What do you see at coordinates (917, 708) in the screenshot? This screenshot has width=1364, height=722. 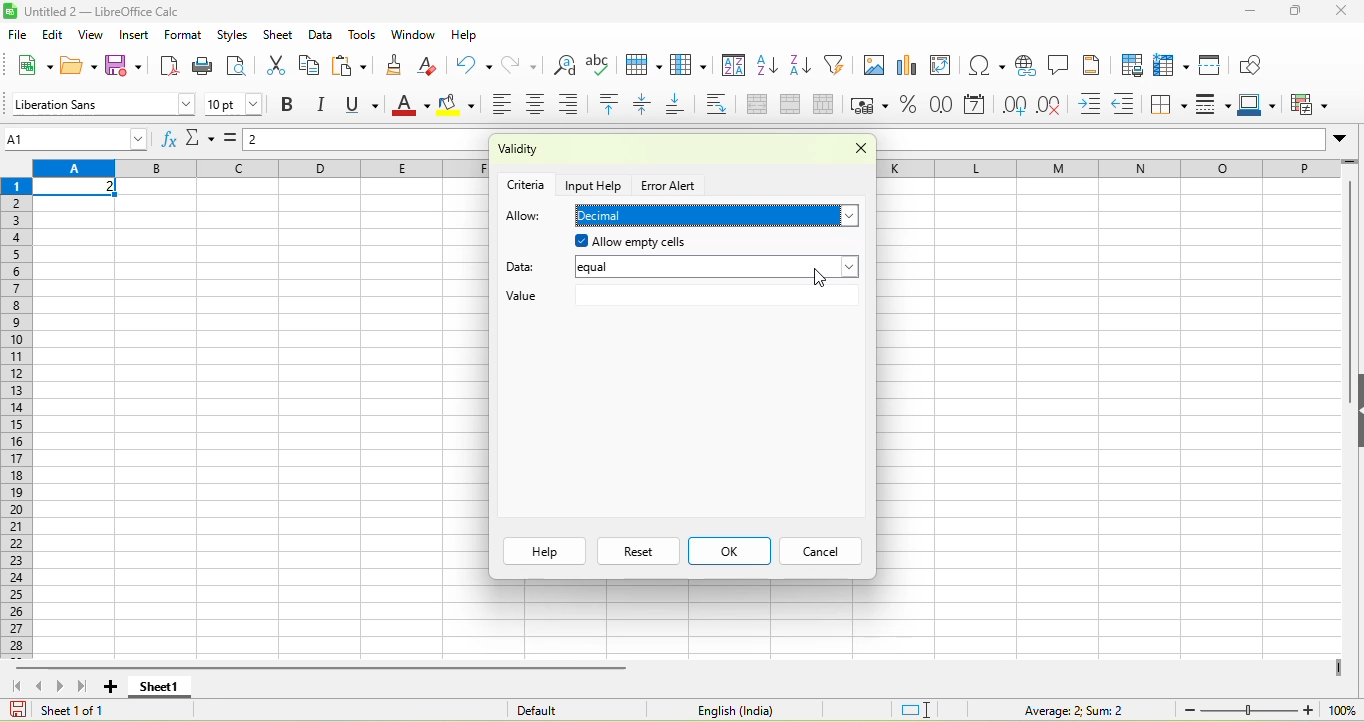 I see `standard selection` at bounding box center [917, 708].